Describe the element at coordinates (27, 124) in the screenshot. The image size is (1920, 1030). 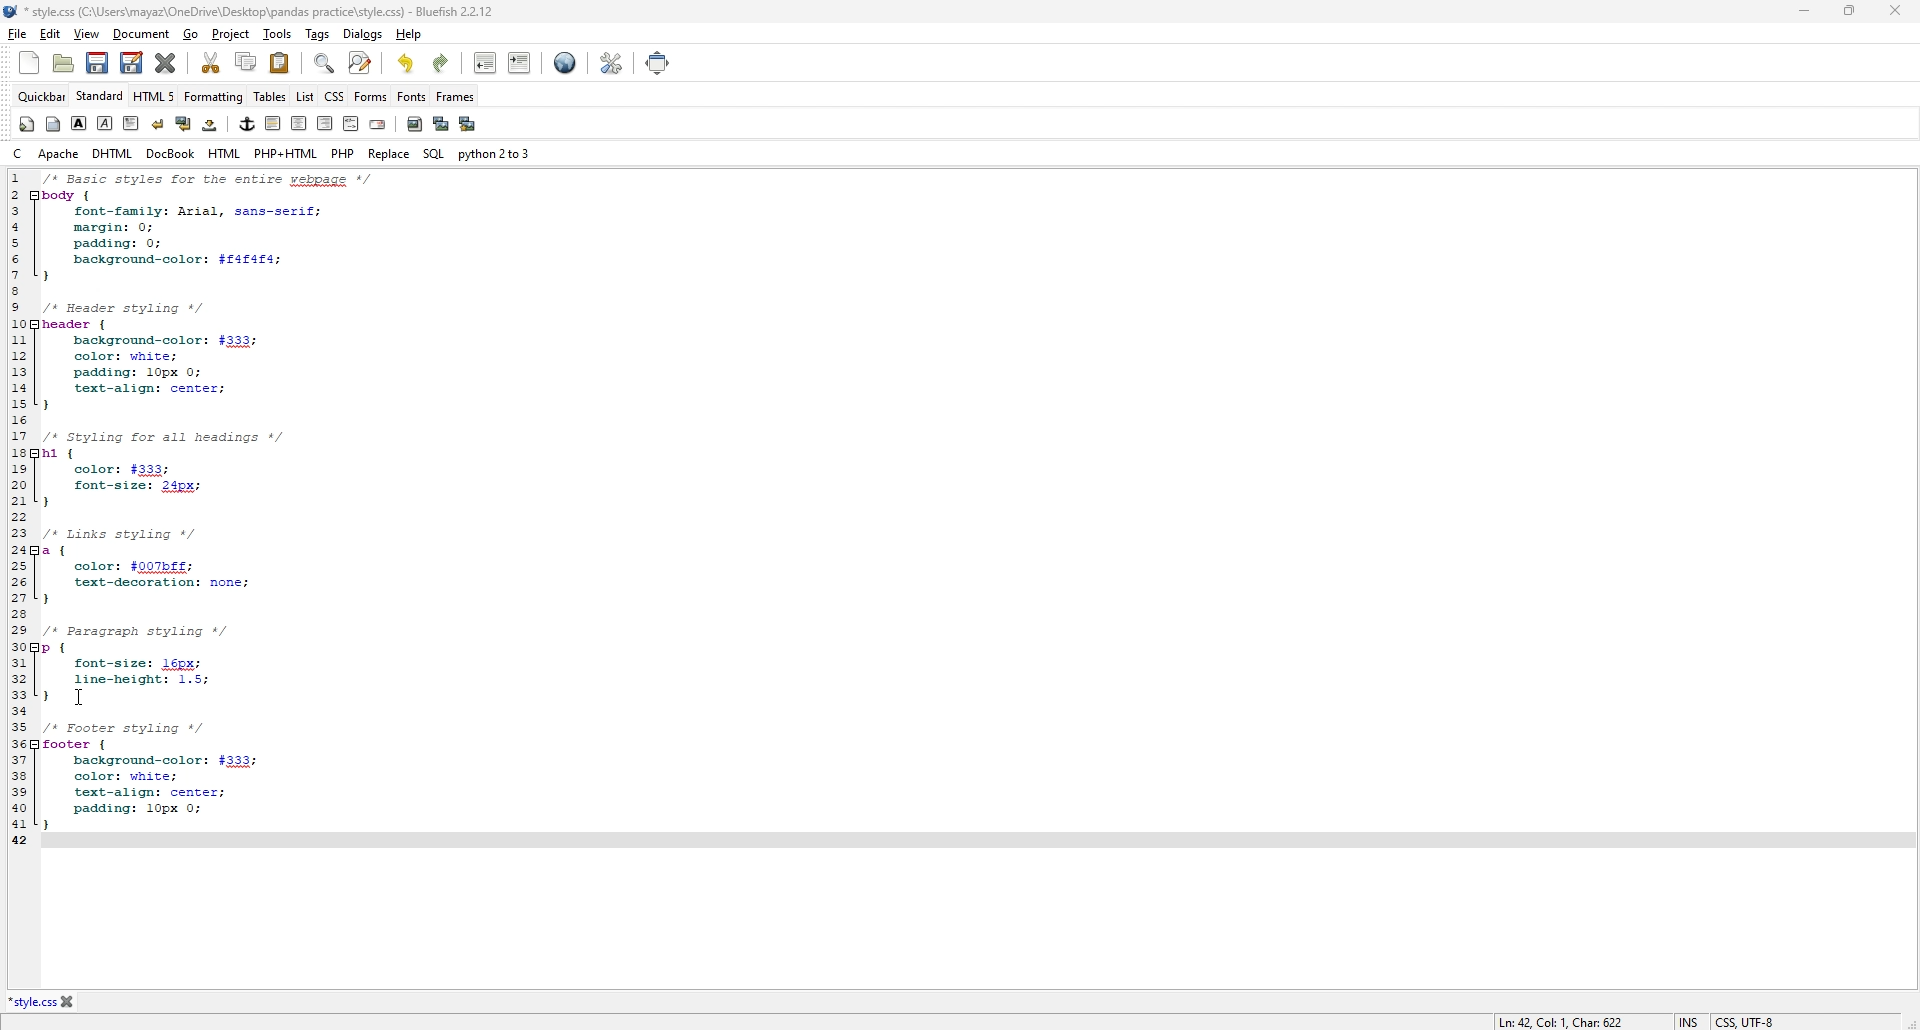
I see `quickstart` at that location.